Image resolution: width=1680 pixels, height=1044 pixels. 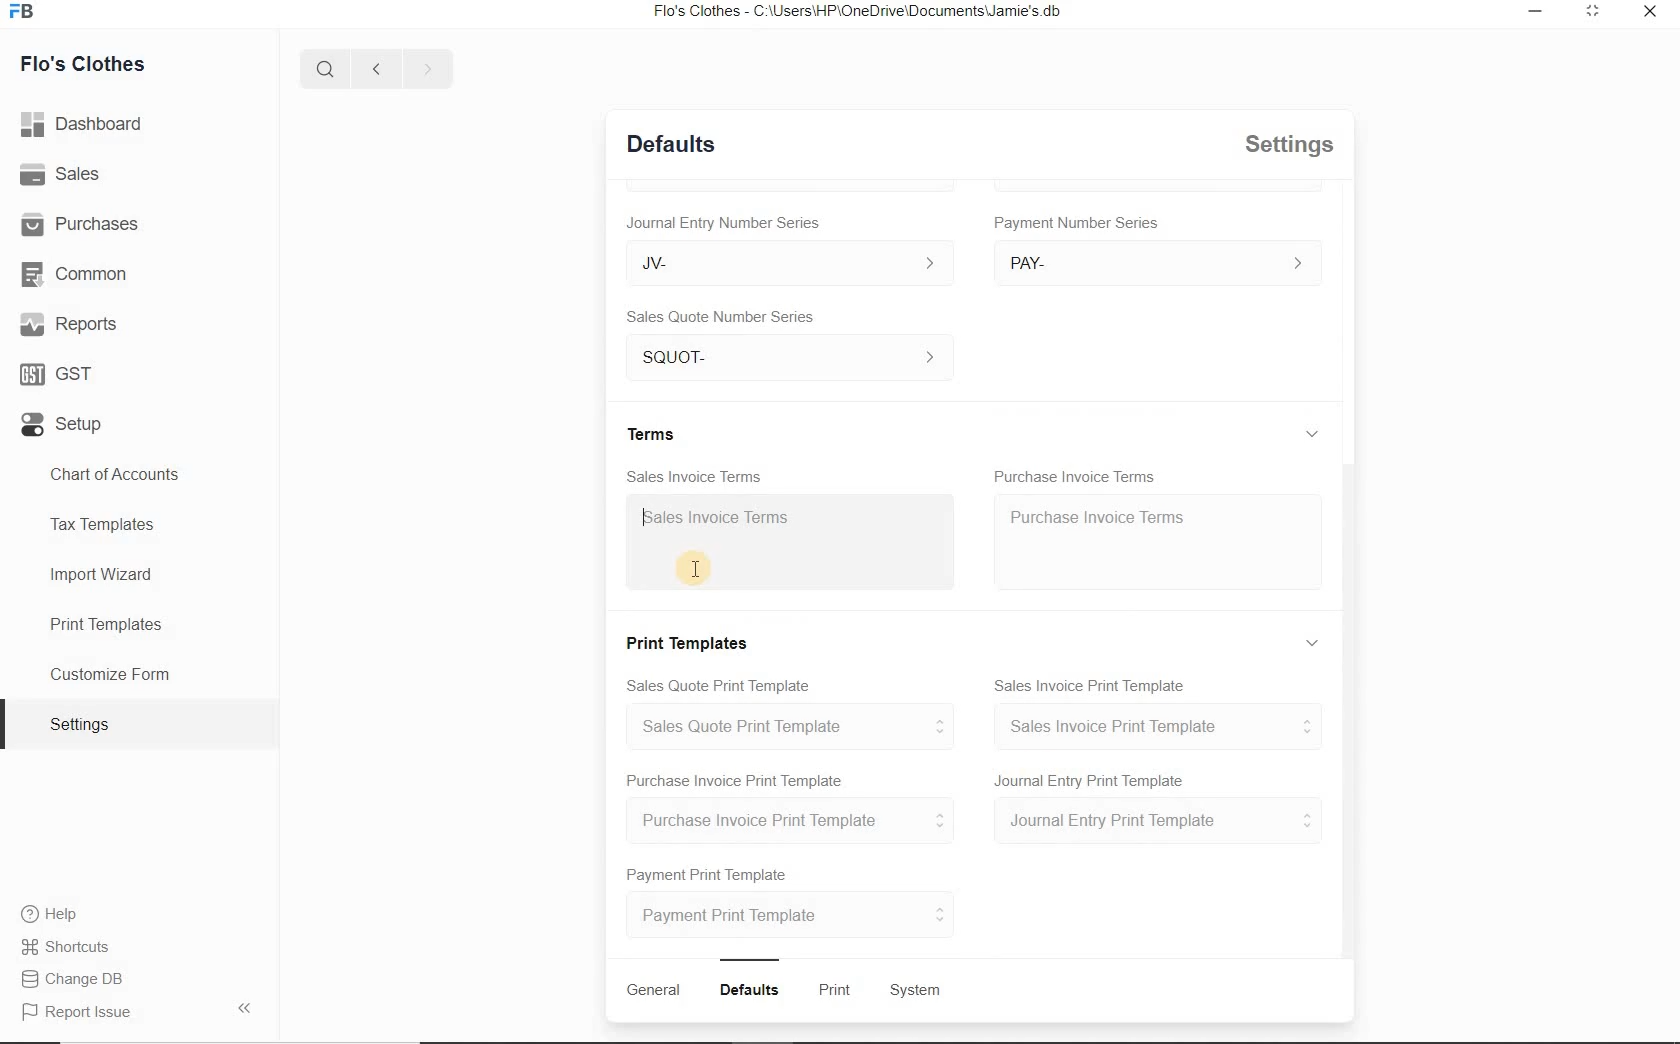 What do you see at coordinates (1311, 640) in the screenshot?
I see `Expand` at bounding box center [1311, 640].